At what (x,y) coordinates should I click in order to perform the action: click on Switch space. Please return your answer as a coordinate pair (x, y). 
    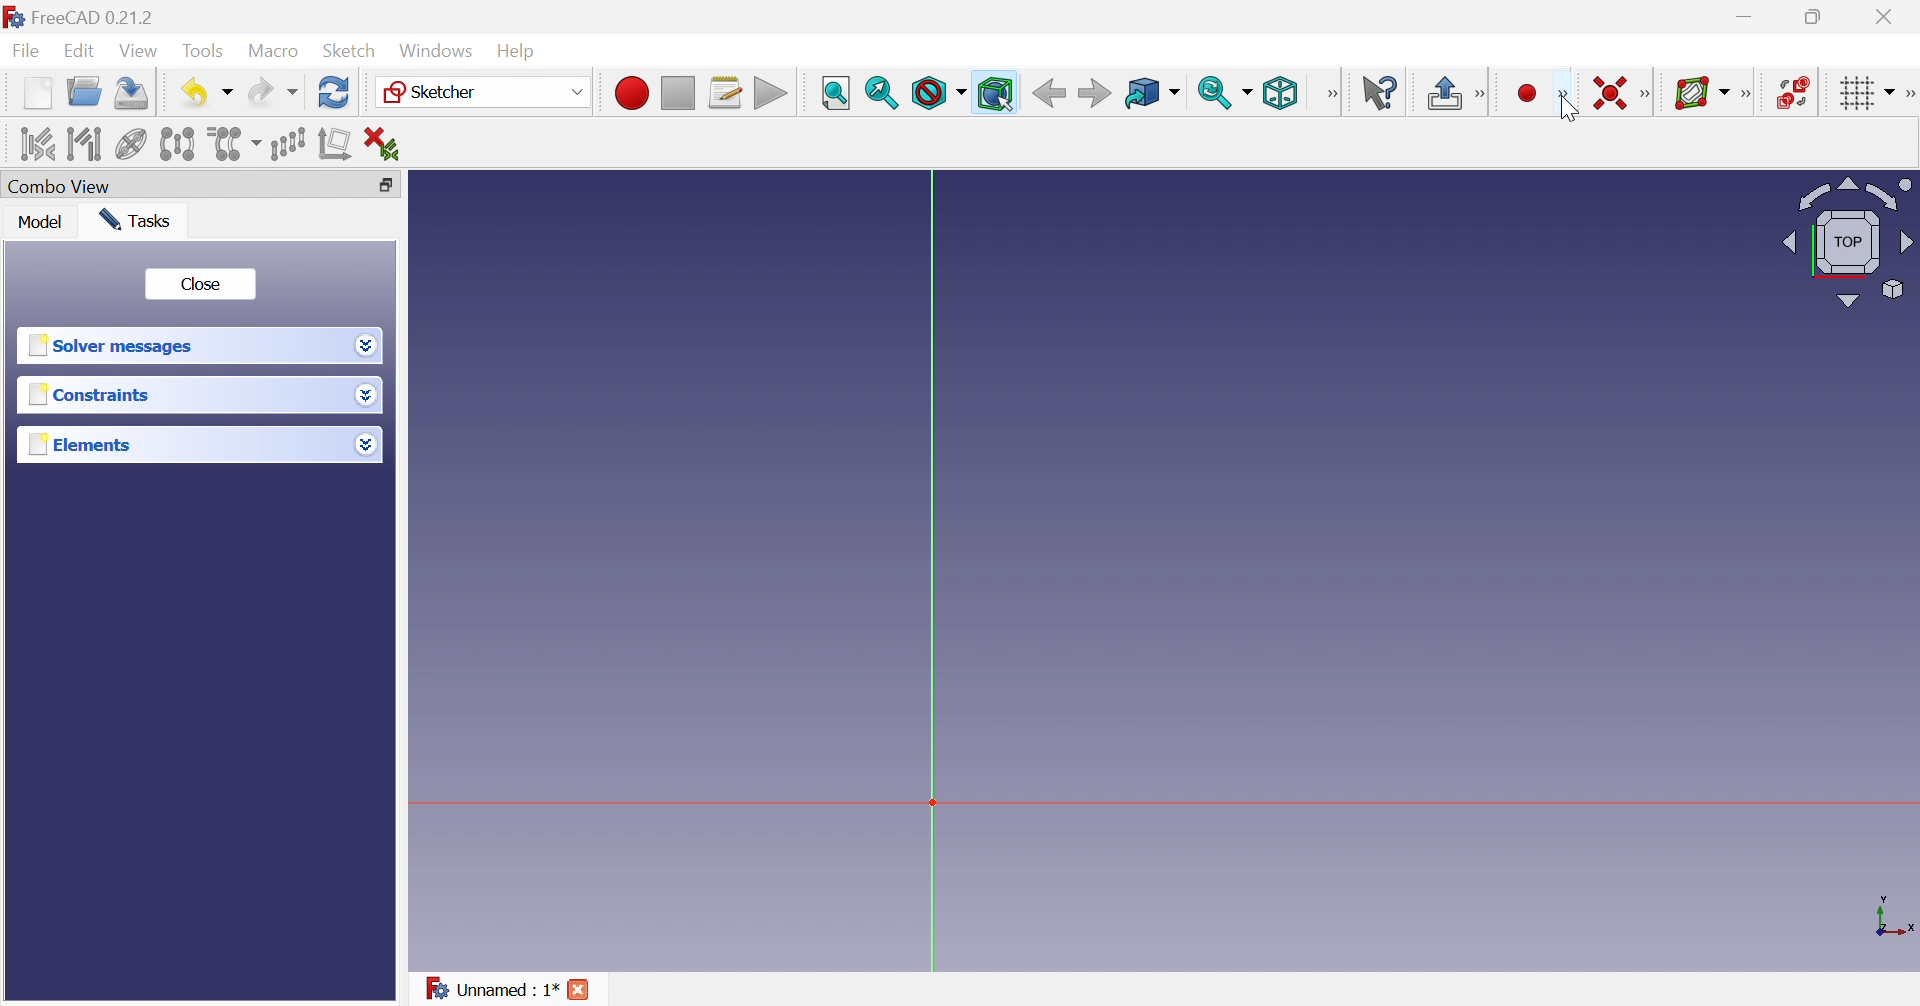
    Looking at the image, I should click on (1795, 92).